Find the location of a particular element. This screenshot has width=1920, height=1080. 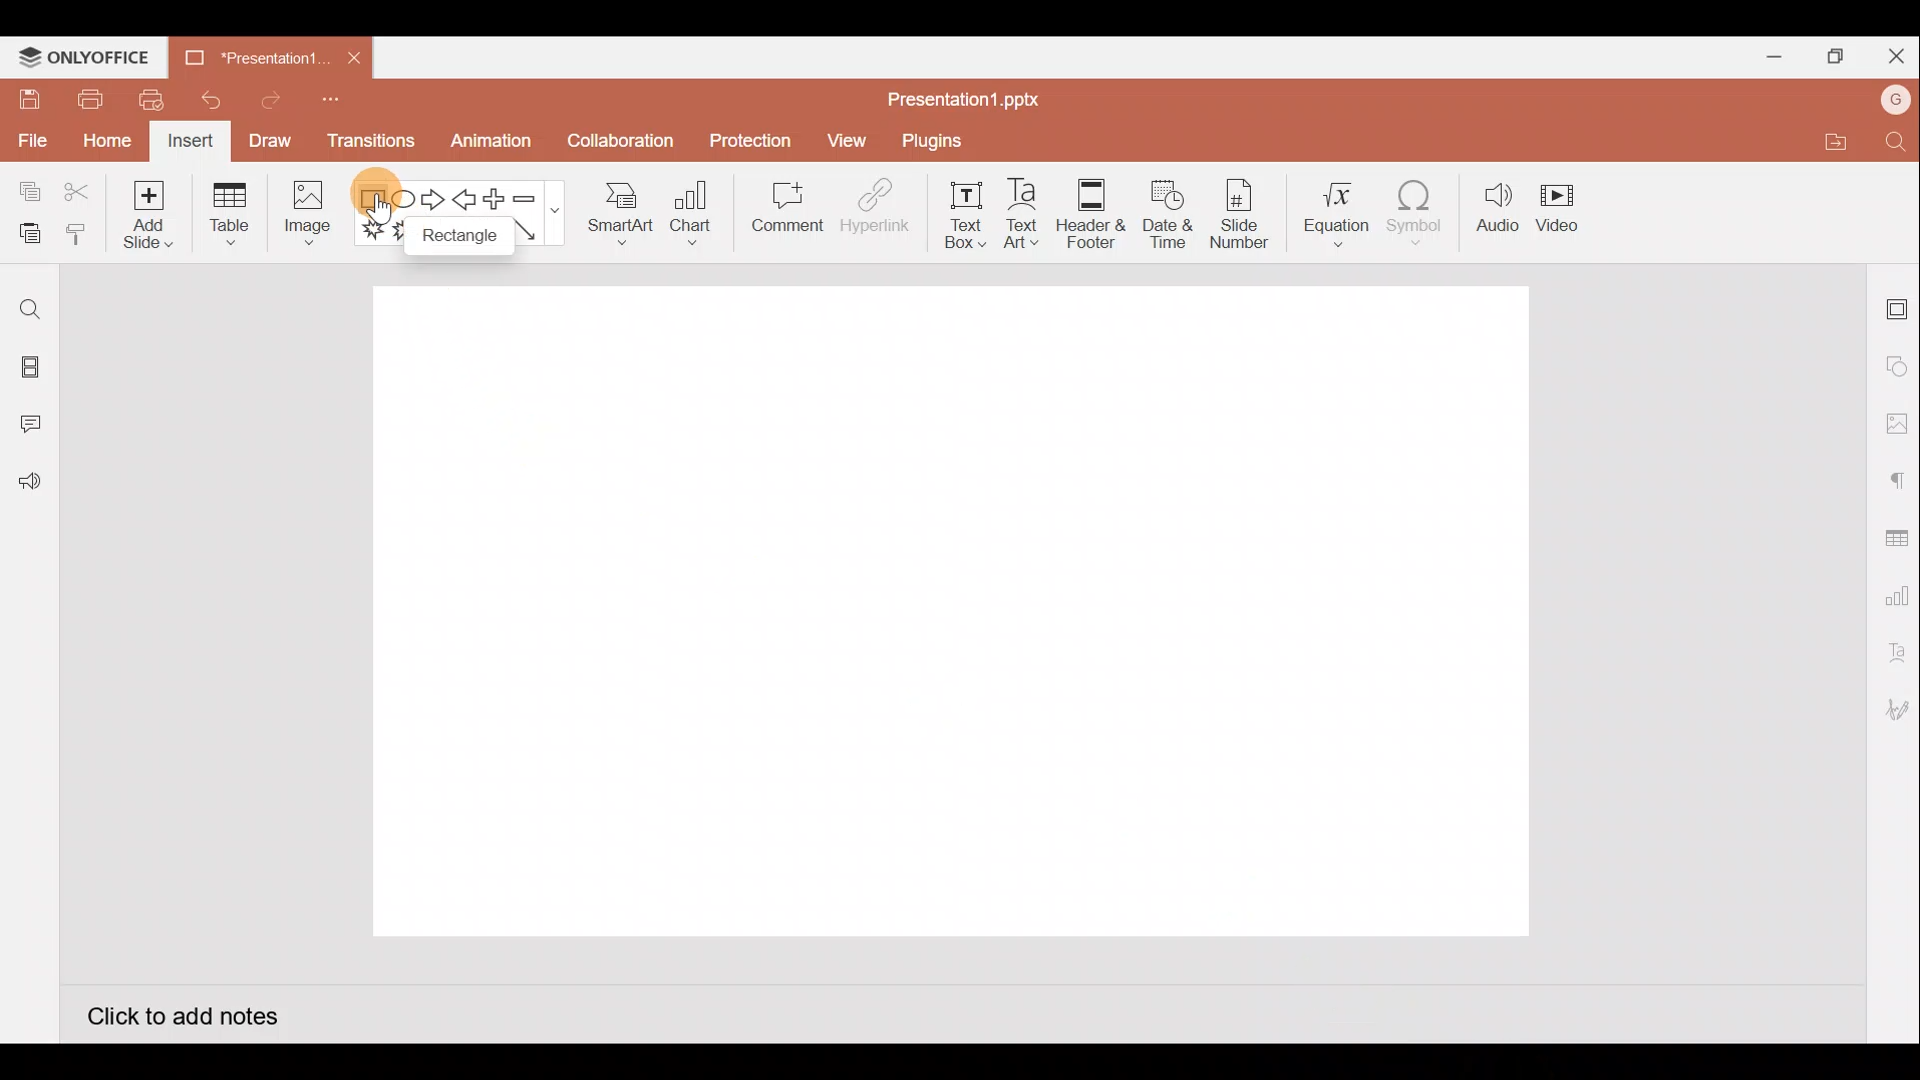

Right arrow is located at coordinates (433, 200).